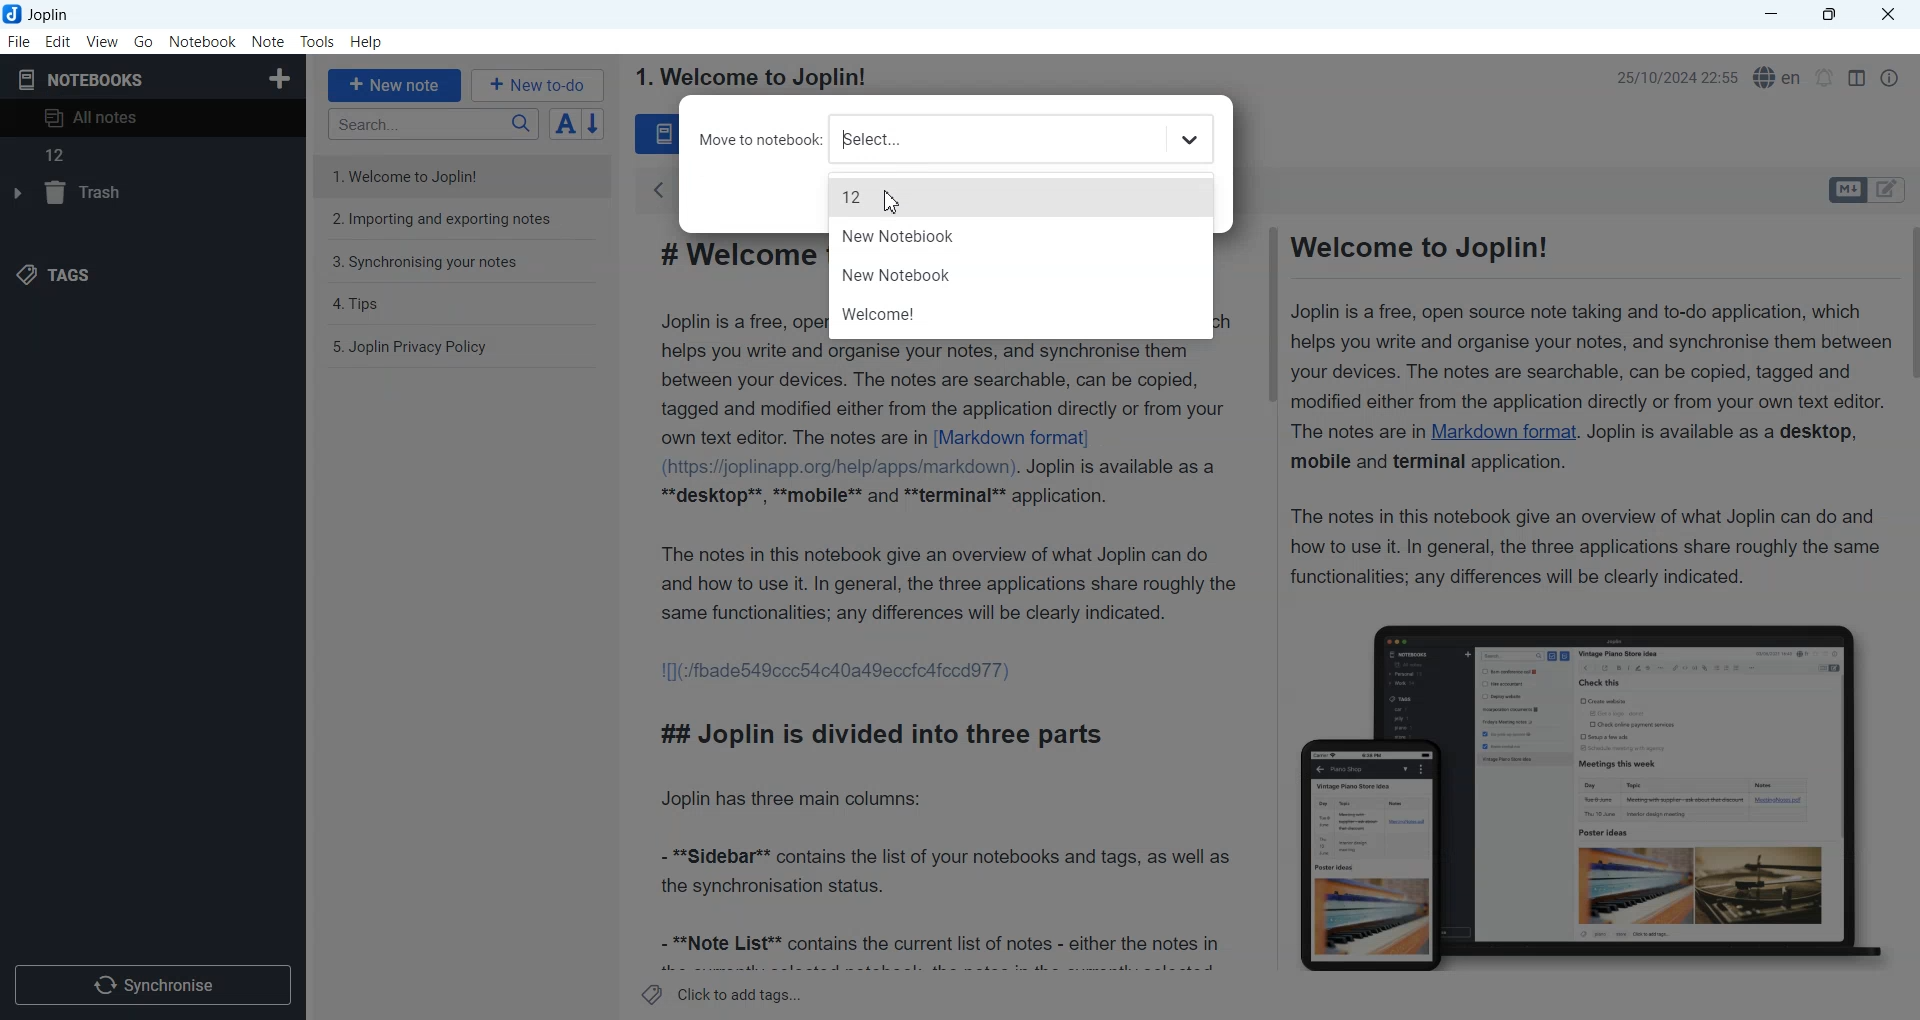 The image size is (1920, 1020). What do you see at coordinates (1023, 194) in the screenshot?
I see `12` at bounding box center [1023, 194].